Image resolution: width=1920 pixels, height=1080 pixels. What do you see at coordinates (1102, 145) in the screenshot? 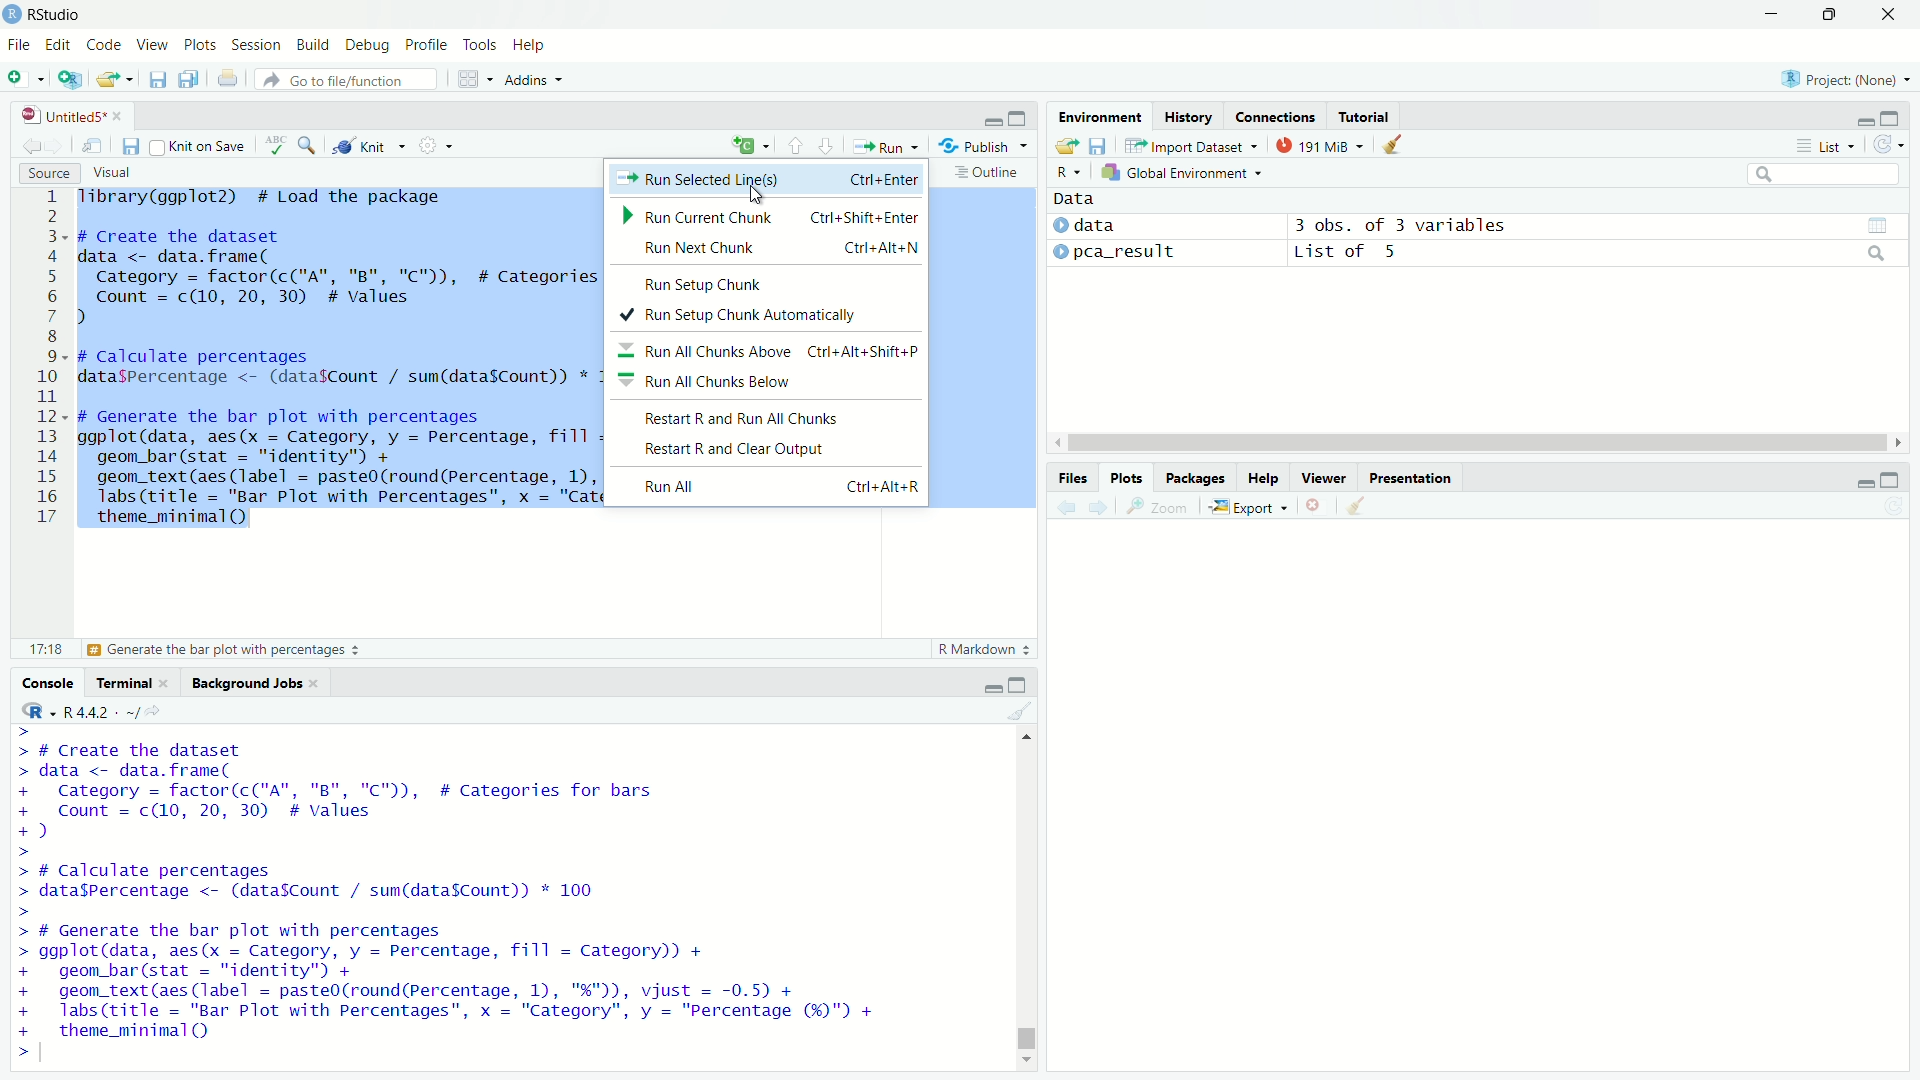
I see `save as workspace` at bounding box center [1102, 145].